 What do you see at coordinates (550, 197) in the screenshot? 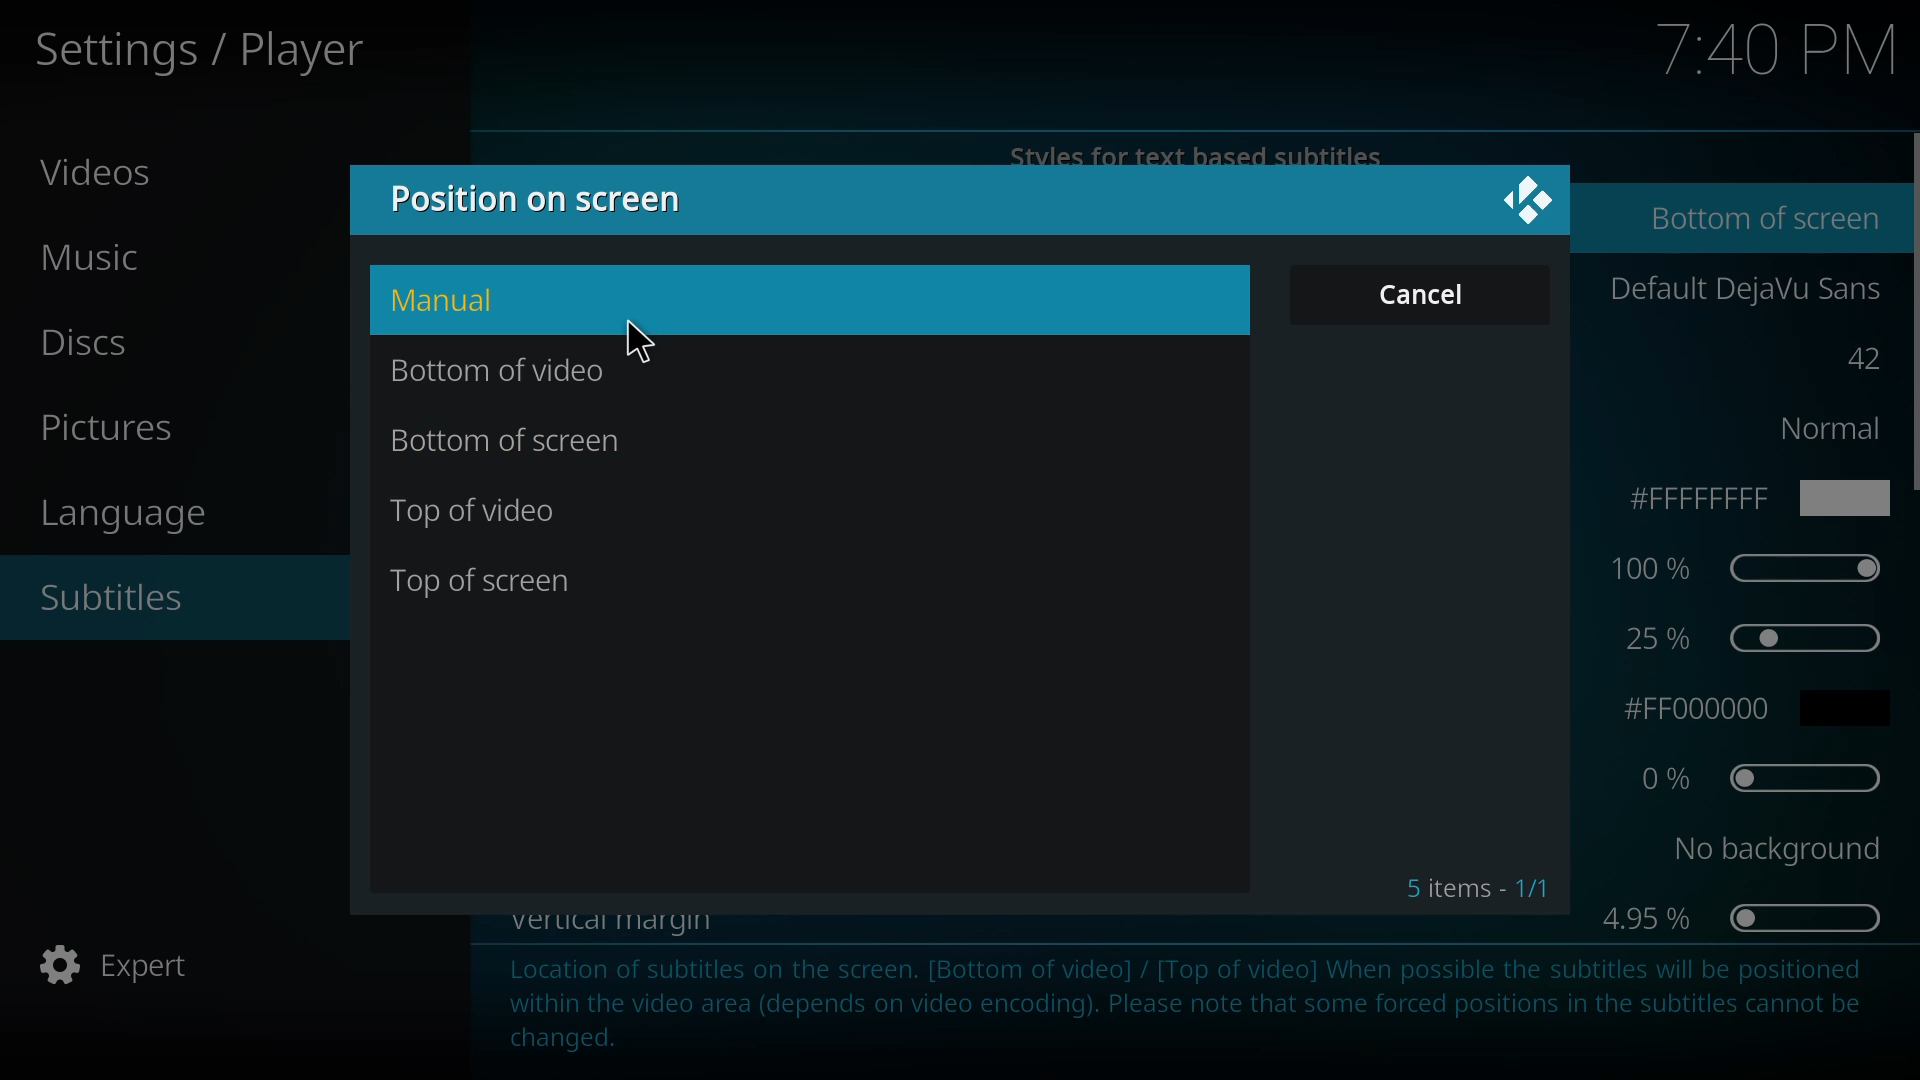
I see `position` at bounding box center [550, 197].